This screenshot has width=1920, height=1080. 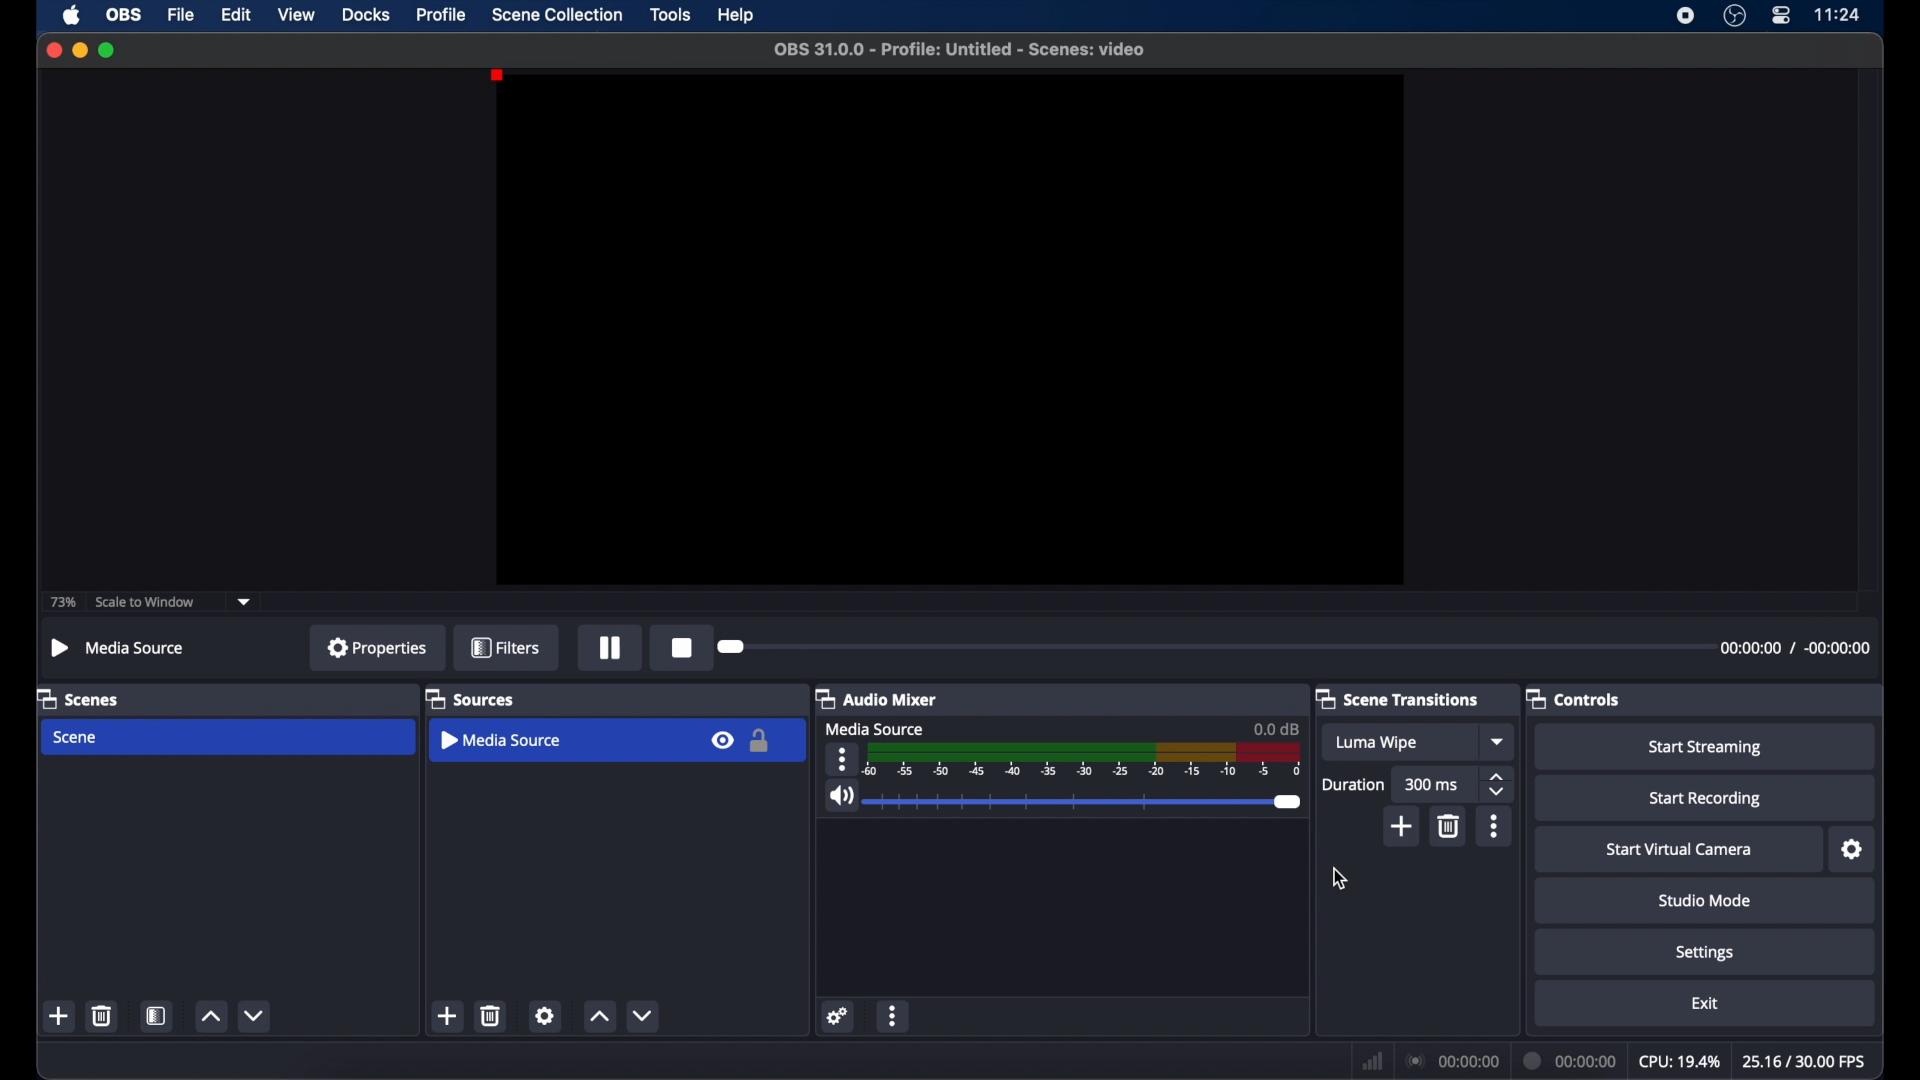 I want to click on apple icon, so click(x=71, y=16).